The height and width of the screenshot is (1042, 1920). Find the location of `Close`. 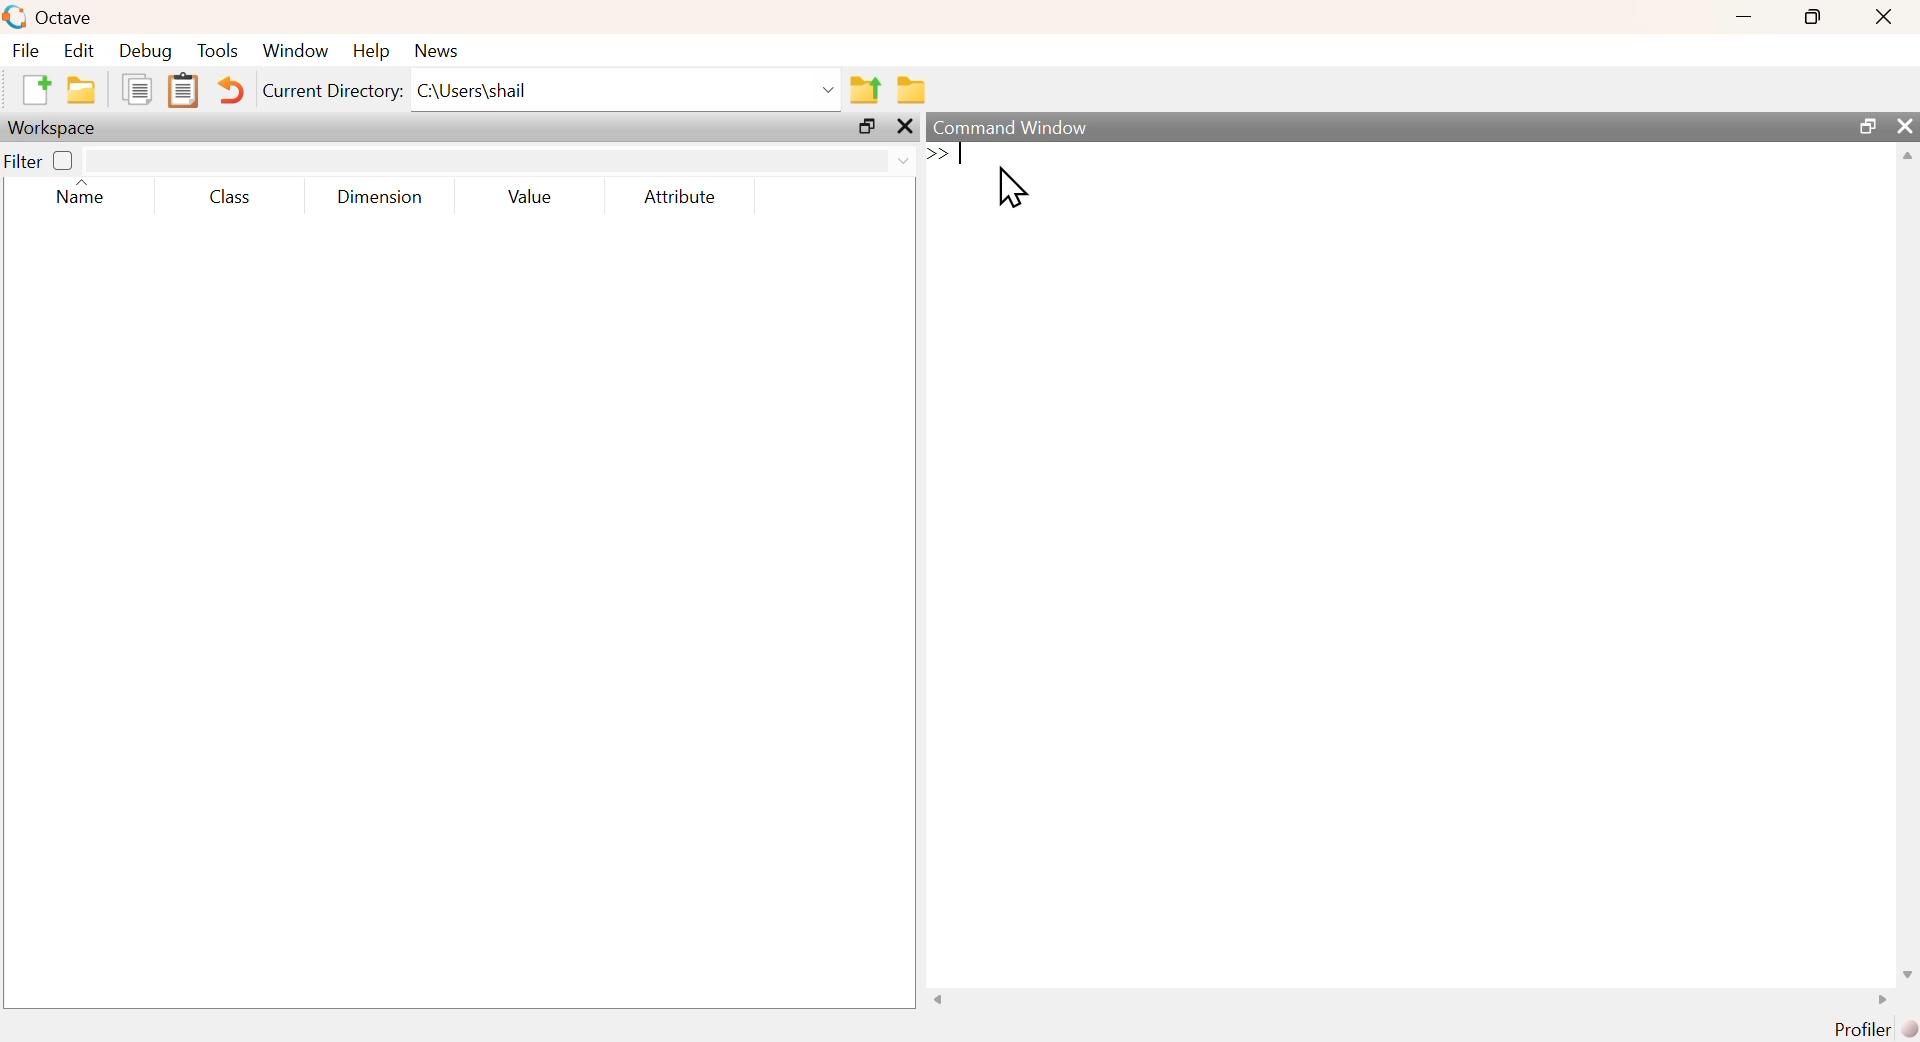

Close is located at coordinates (1883, 17).